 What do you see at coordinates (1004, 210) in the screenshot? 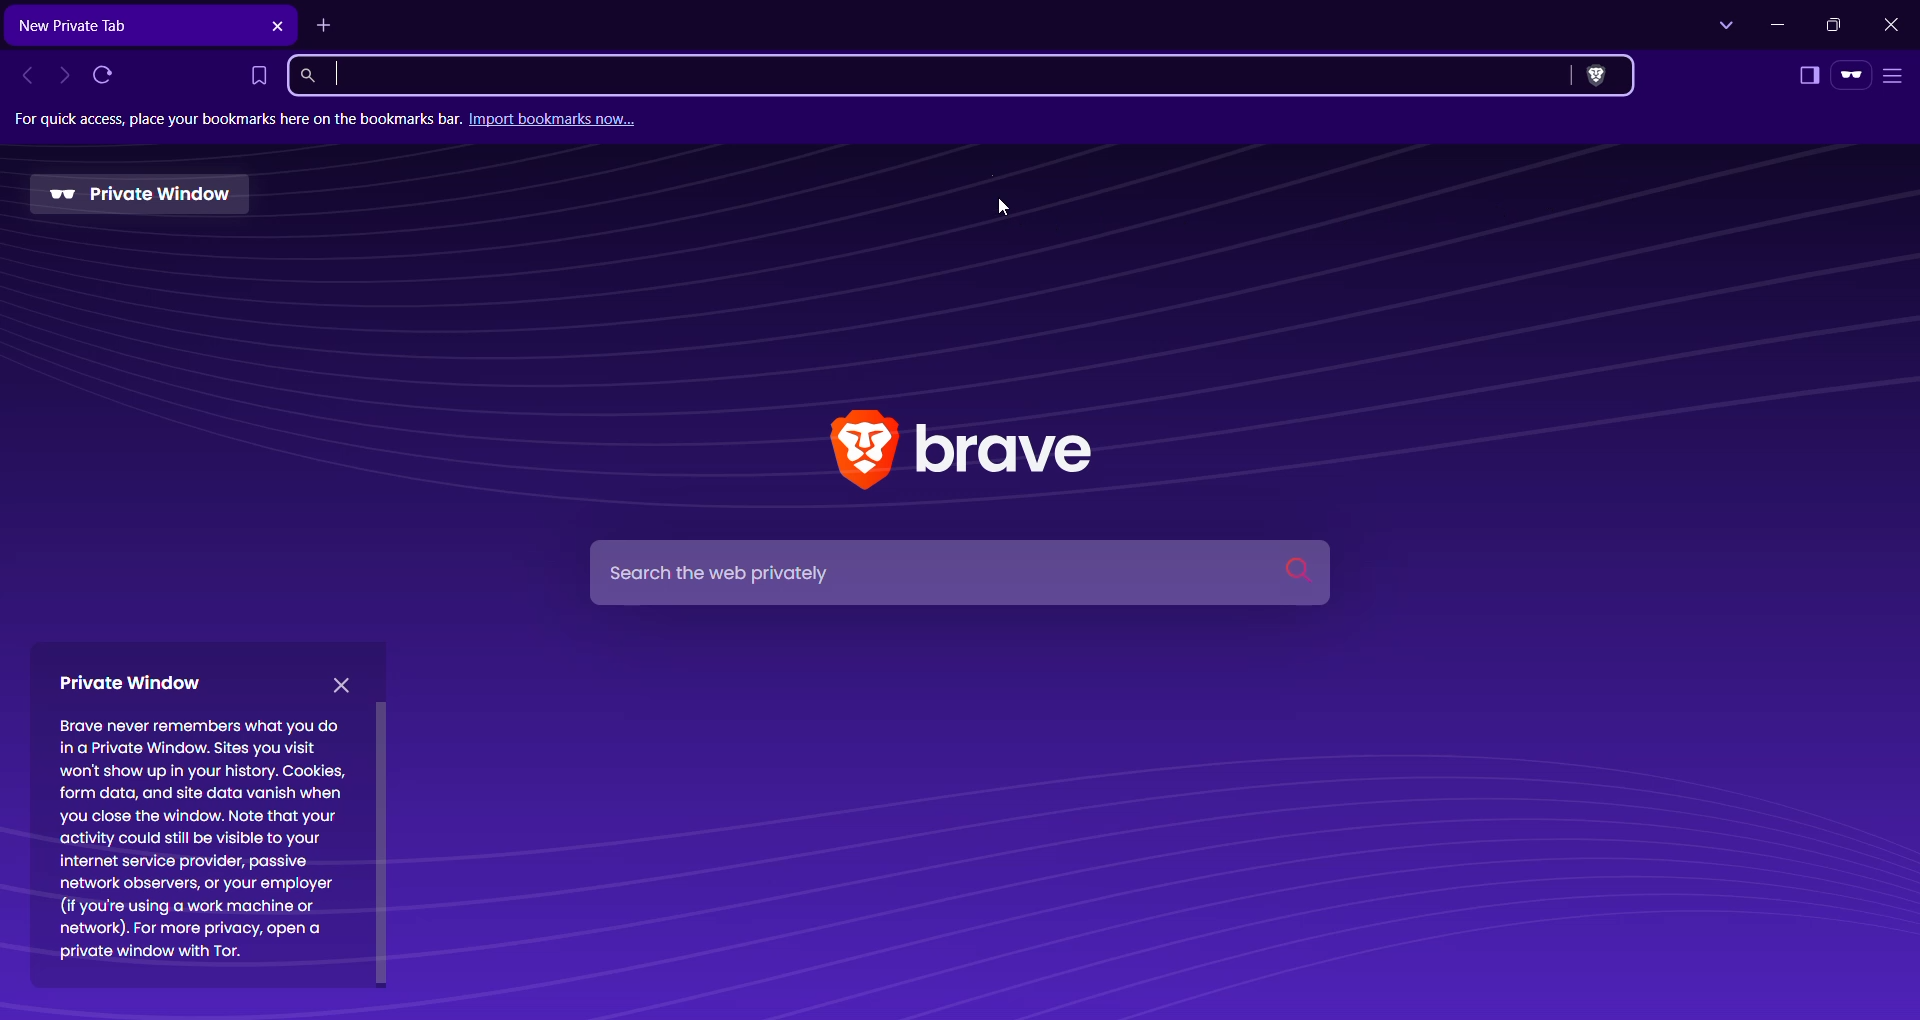
I see `Cursor` at bounding box center [1004, 210].